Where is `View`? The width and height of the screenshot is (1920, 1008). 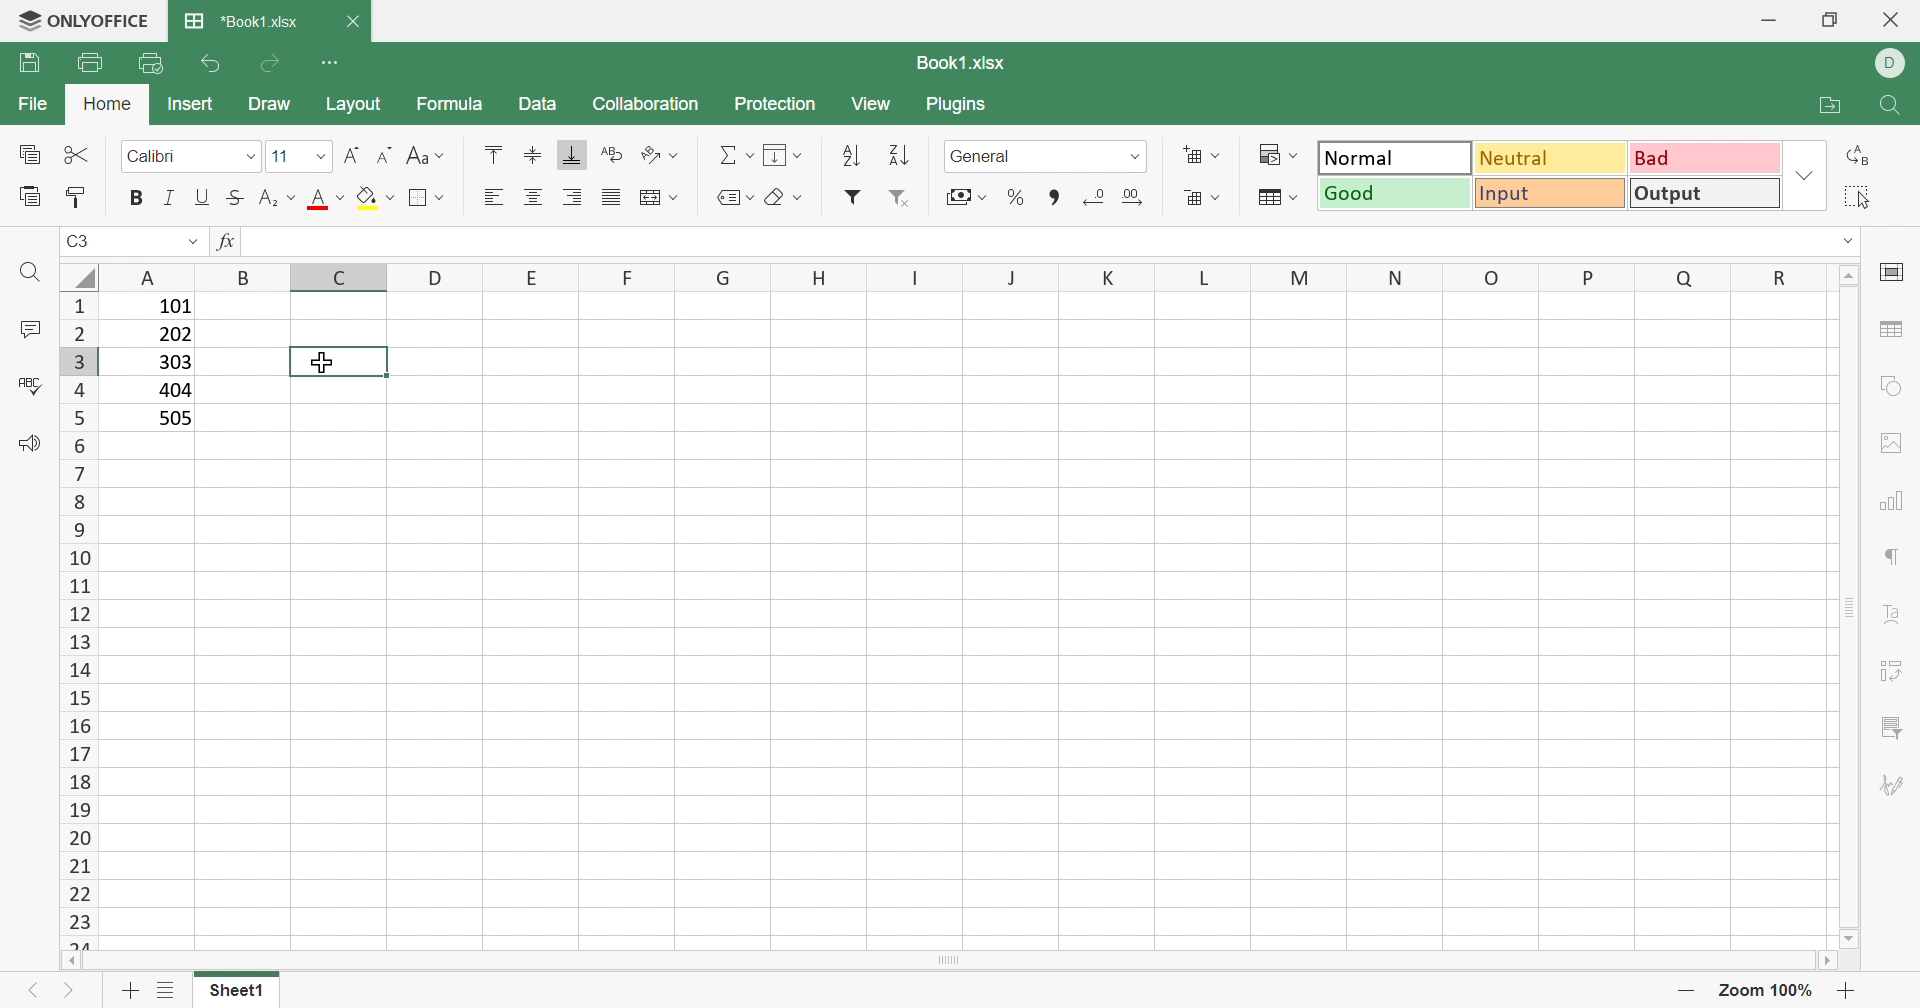
View is located at coordinates (877, 104).